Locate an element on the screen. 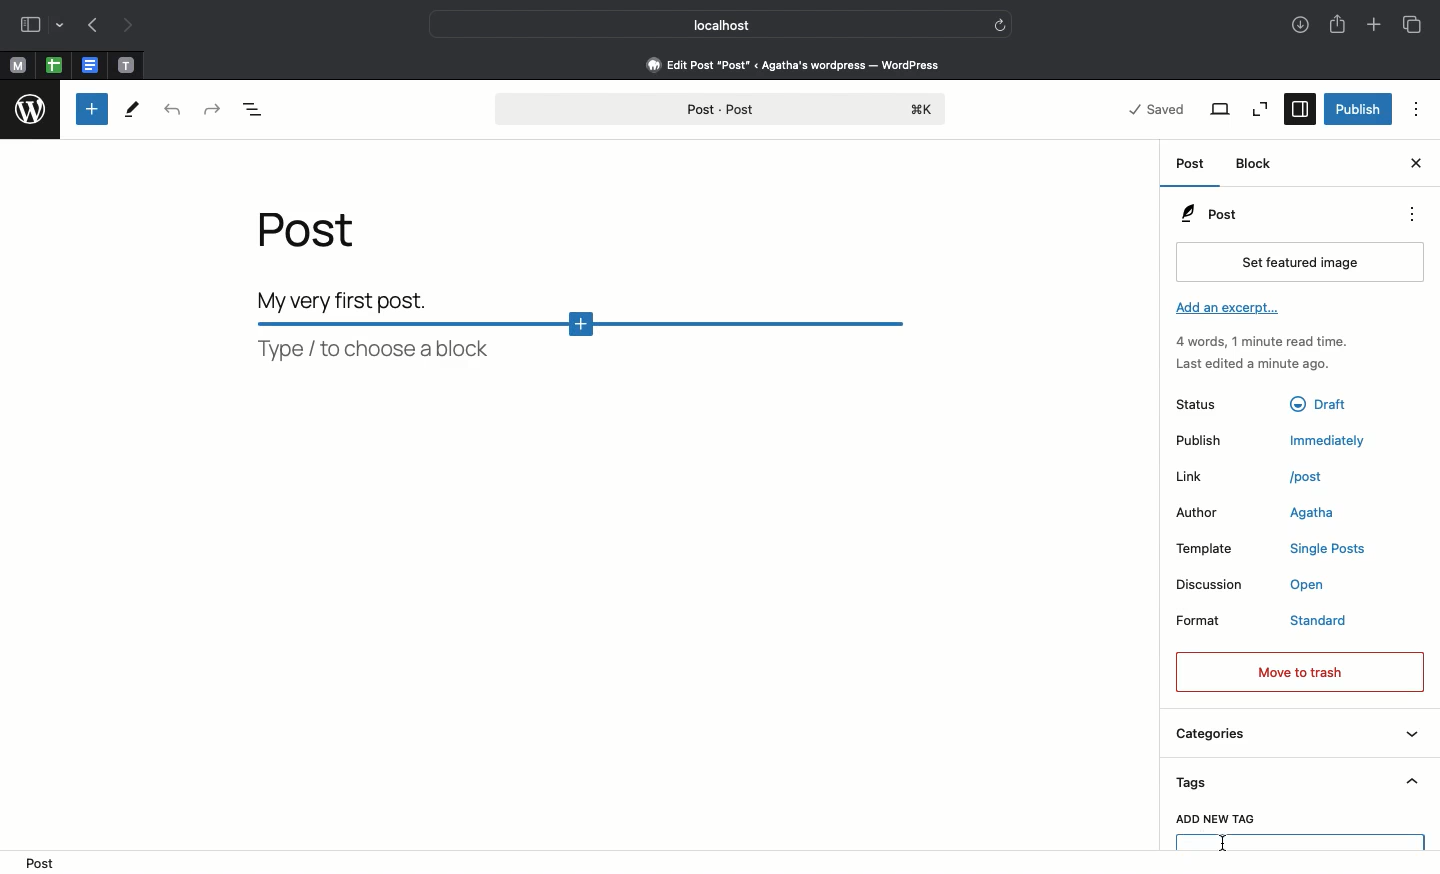 This screenshot has width=1440, height=874. Next page is located at coordinates (126, 25).